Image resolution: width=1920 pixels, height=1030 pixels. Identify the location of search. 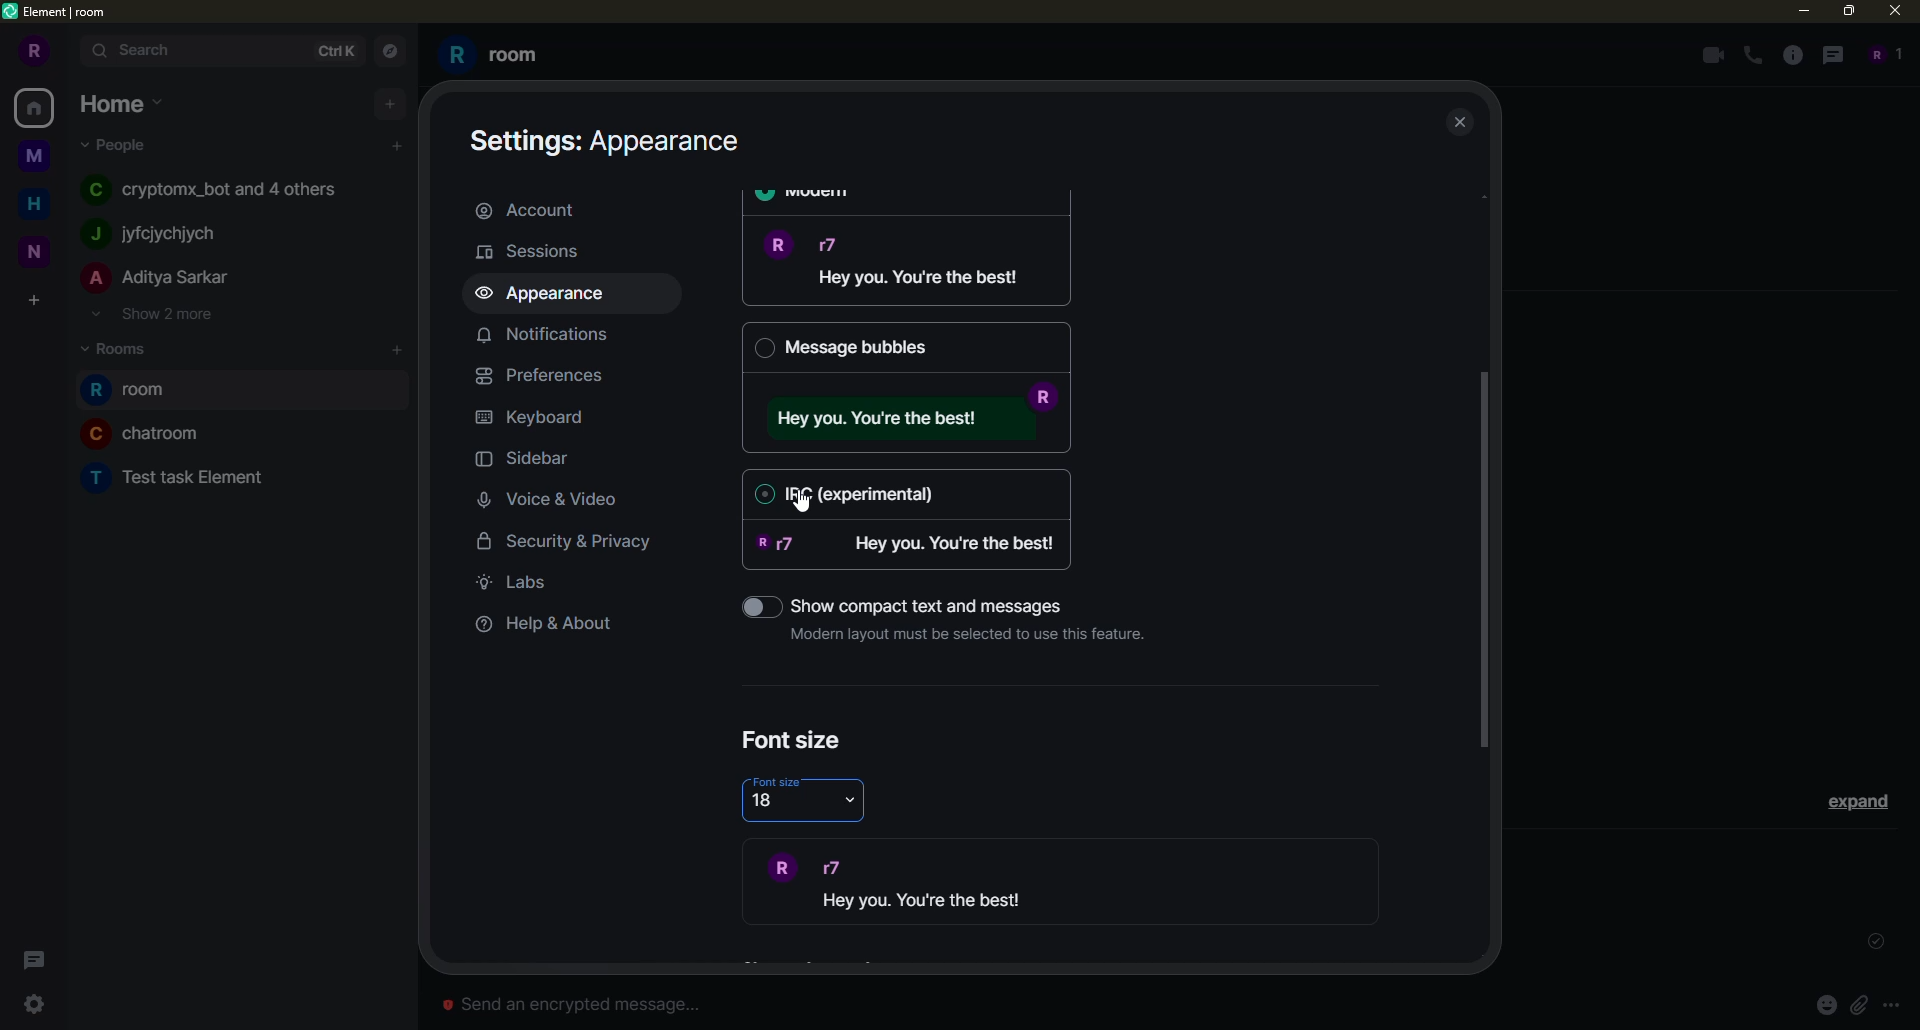
(142, 50).